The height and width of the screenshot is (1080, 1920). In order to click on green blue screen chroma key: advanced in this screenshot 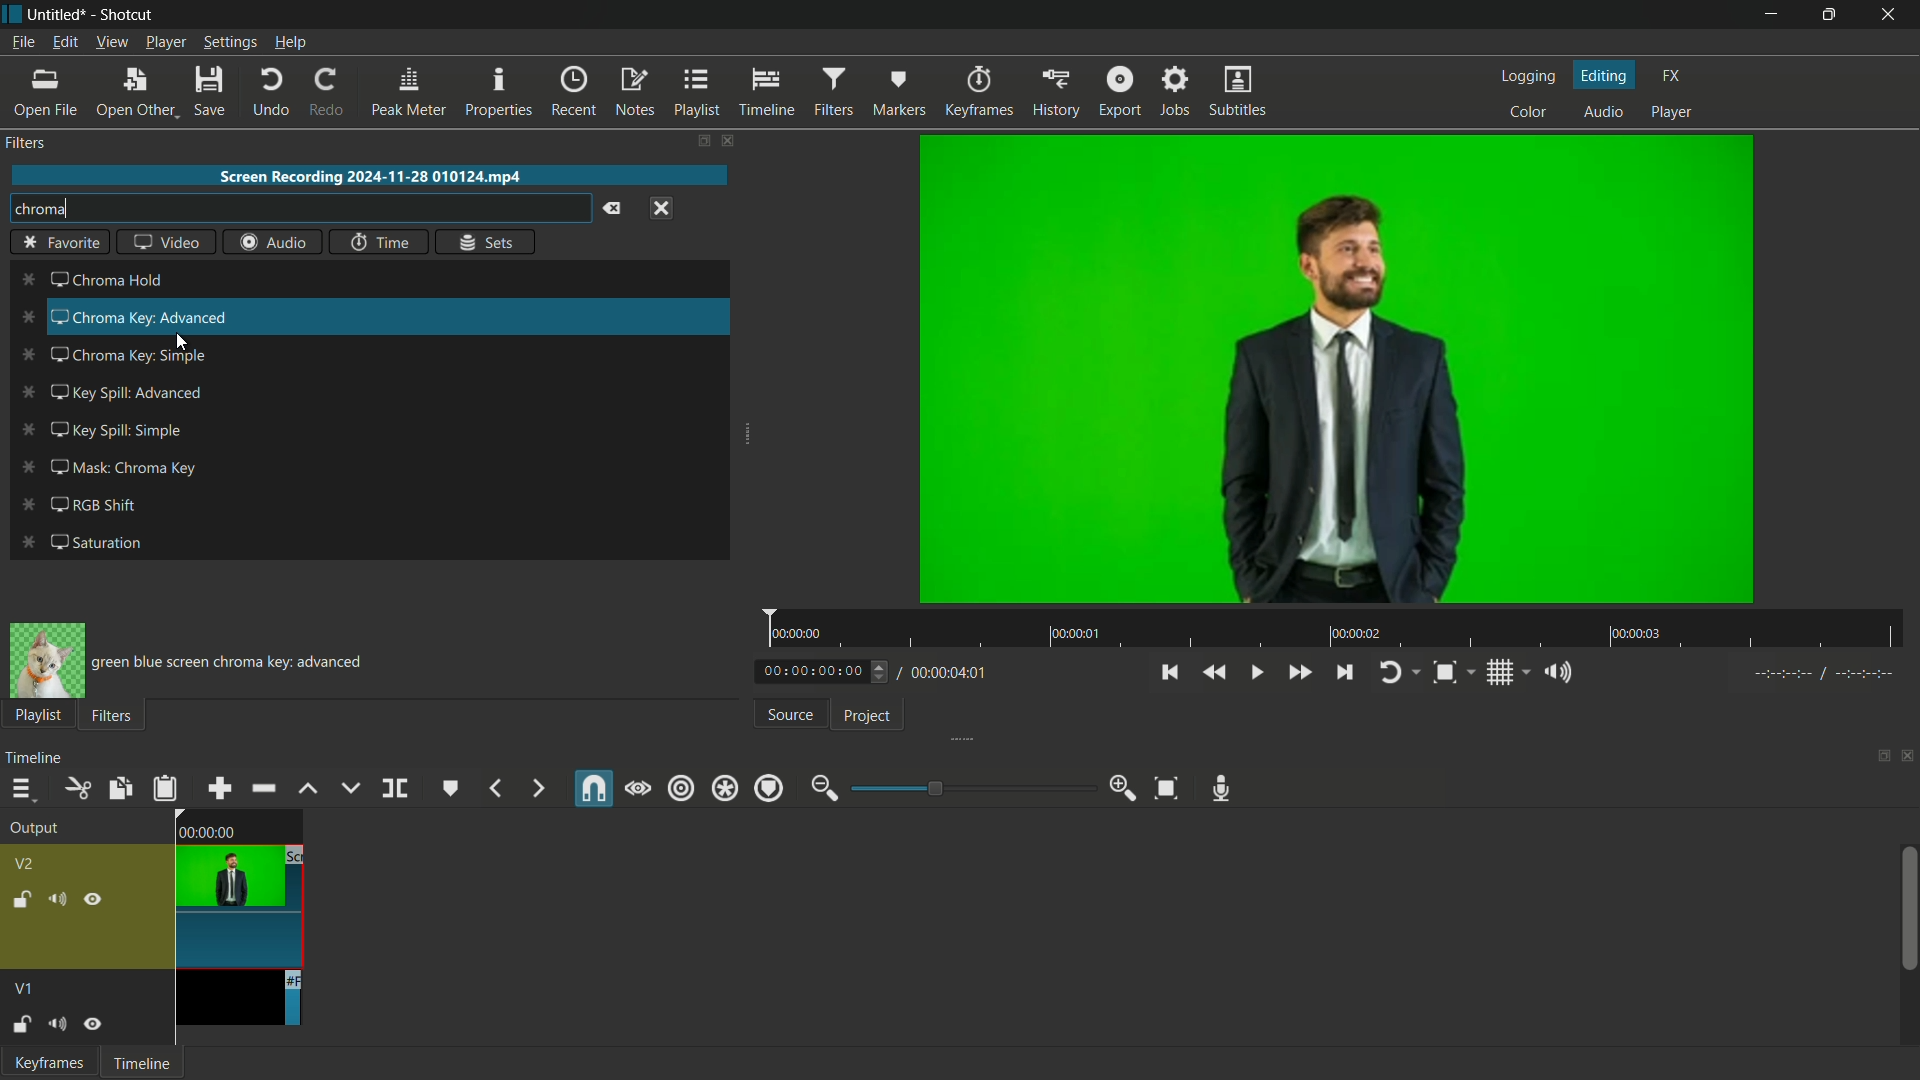, I will do `click(231, 664)`.